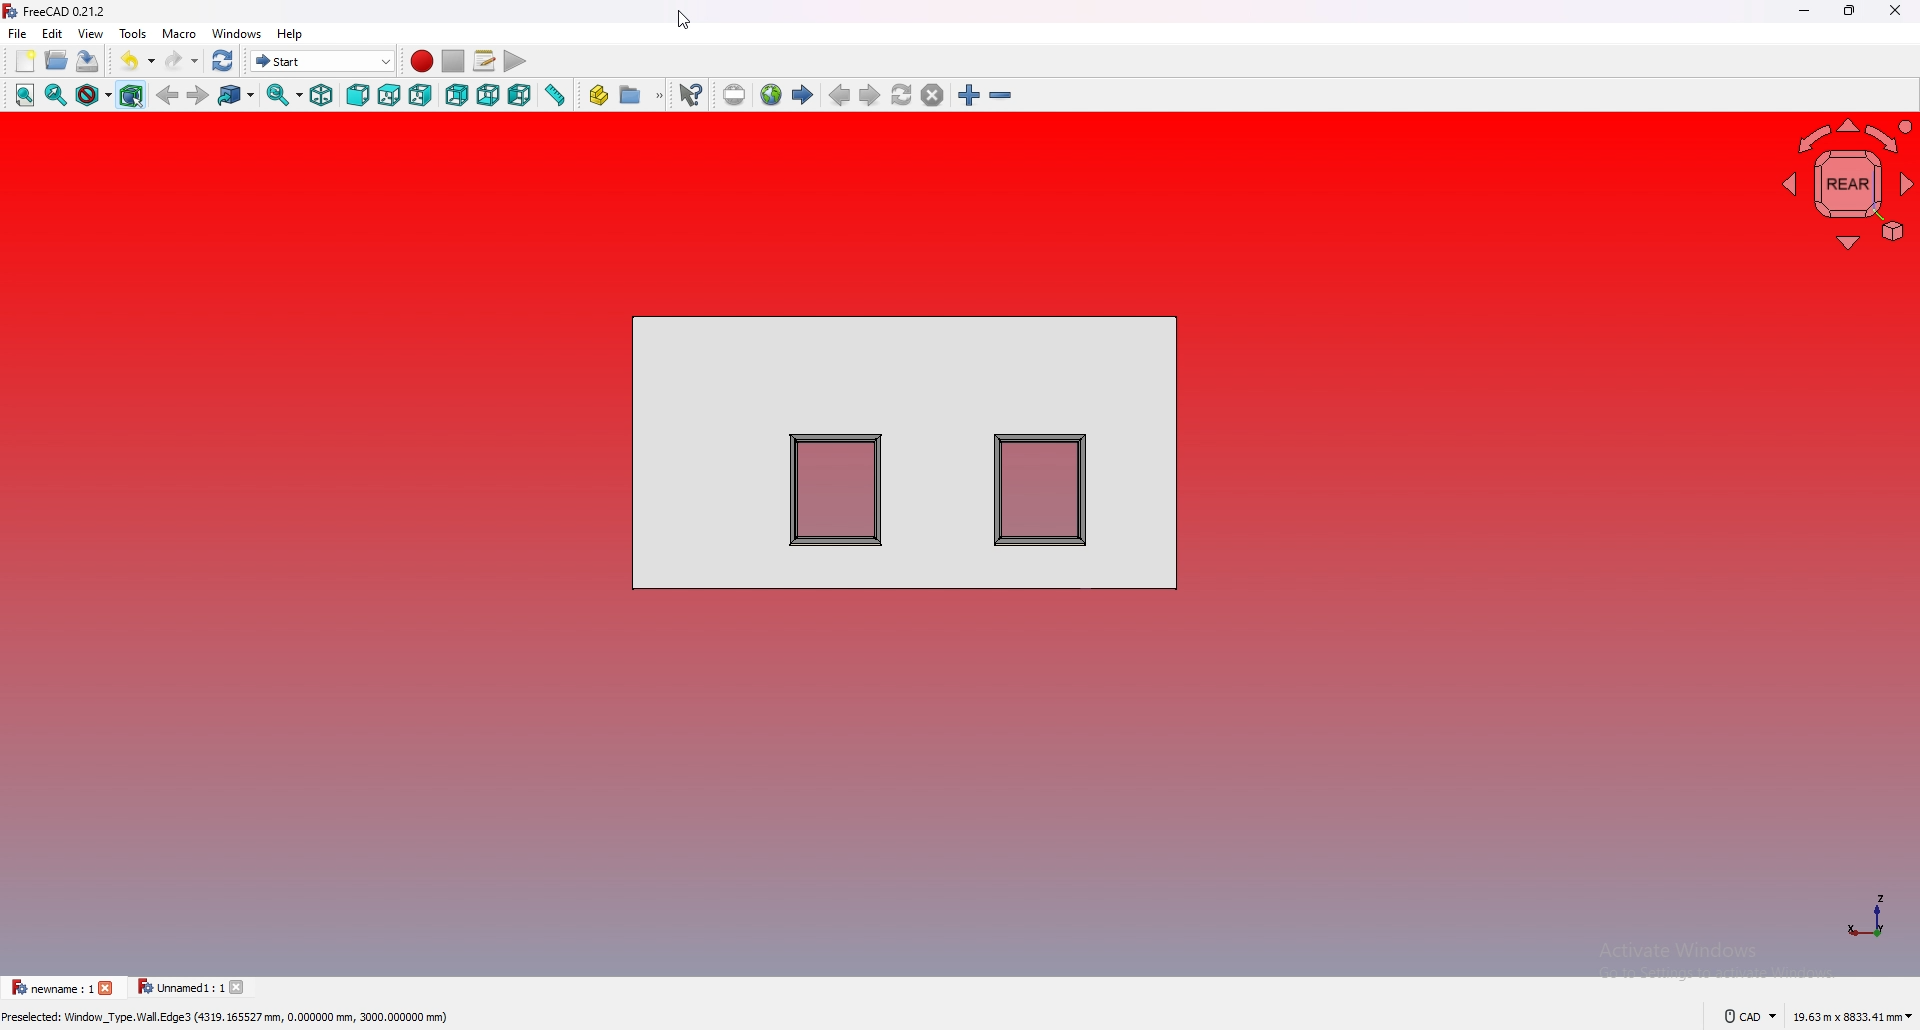 The height and width of the screenshot is (1030, 1920). What do you see at coordinates (1853, 1018) in the screenshot?
I see `dimensions` at bounding box center [1853, 1018].